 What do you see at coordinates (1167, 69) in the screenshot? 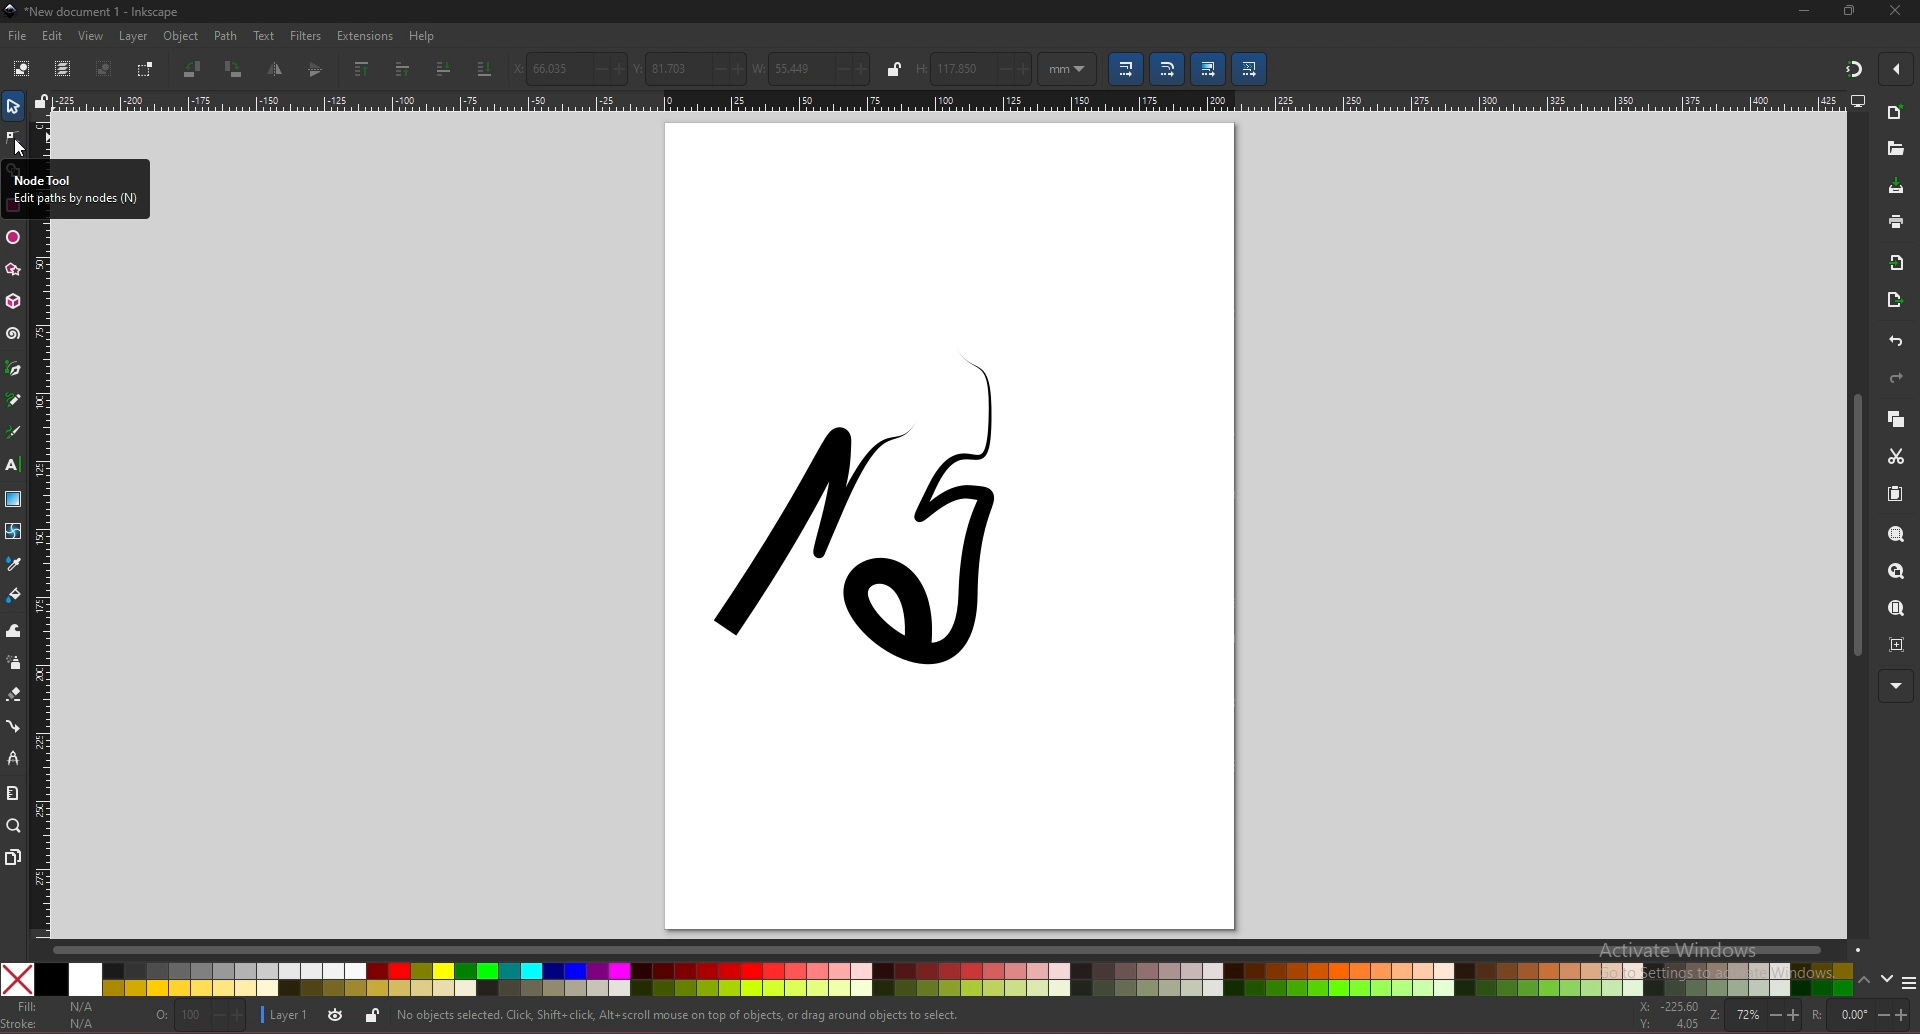
I see `scale radii` at bounding box center [1167, 69].